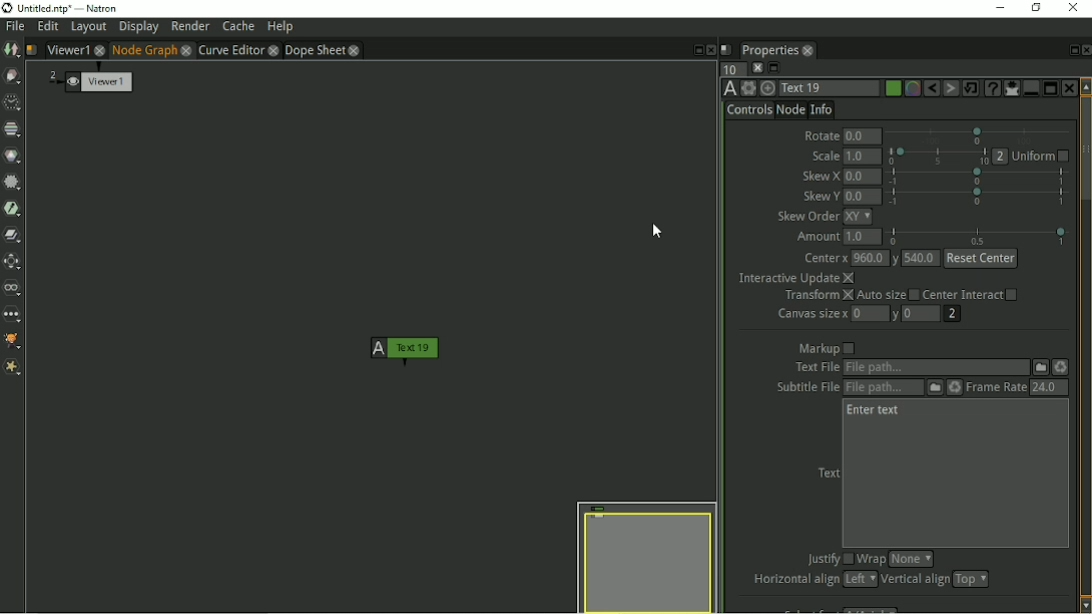 The image size is (1092, 614). I want to click on 0, so click(868, 313).